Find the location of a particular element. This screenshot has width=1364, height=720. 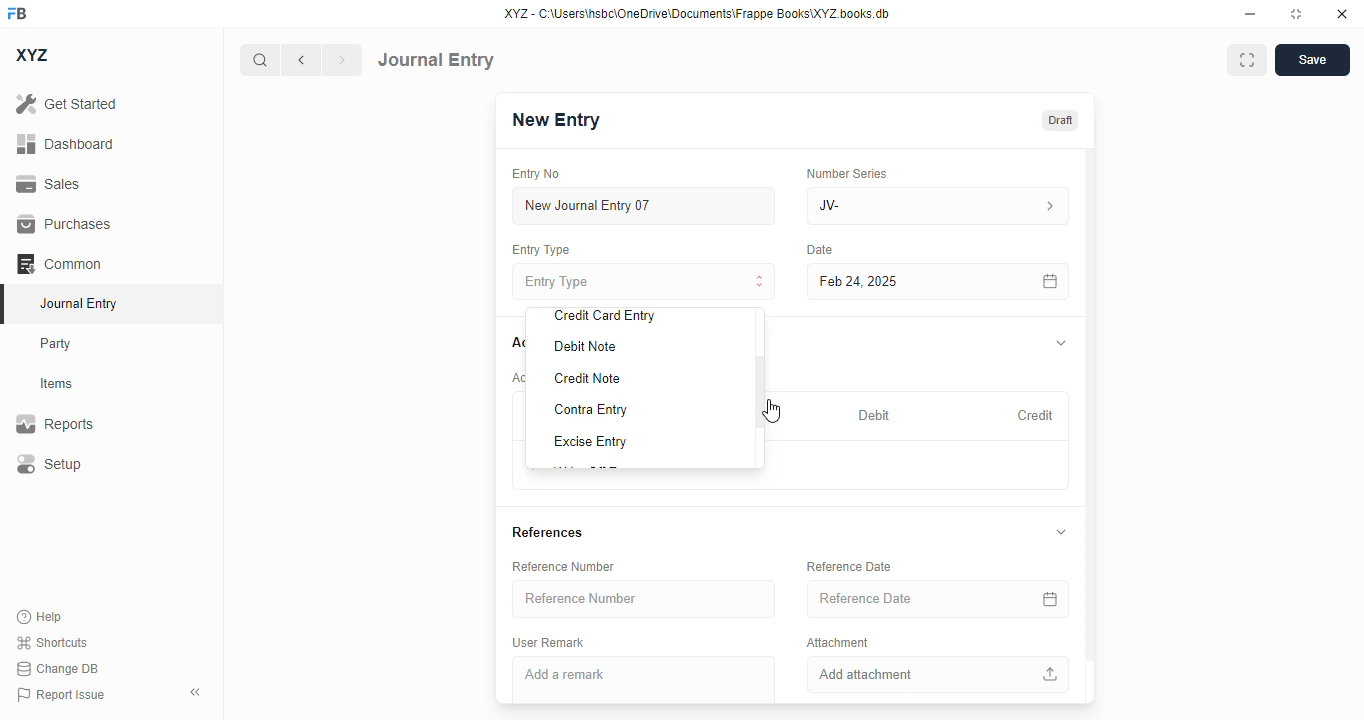

credit card entry is located at coordinates (606, 316).